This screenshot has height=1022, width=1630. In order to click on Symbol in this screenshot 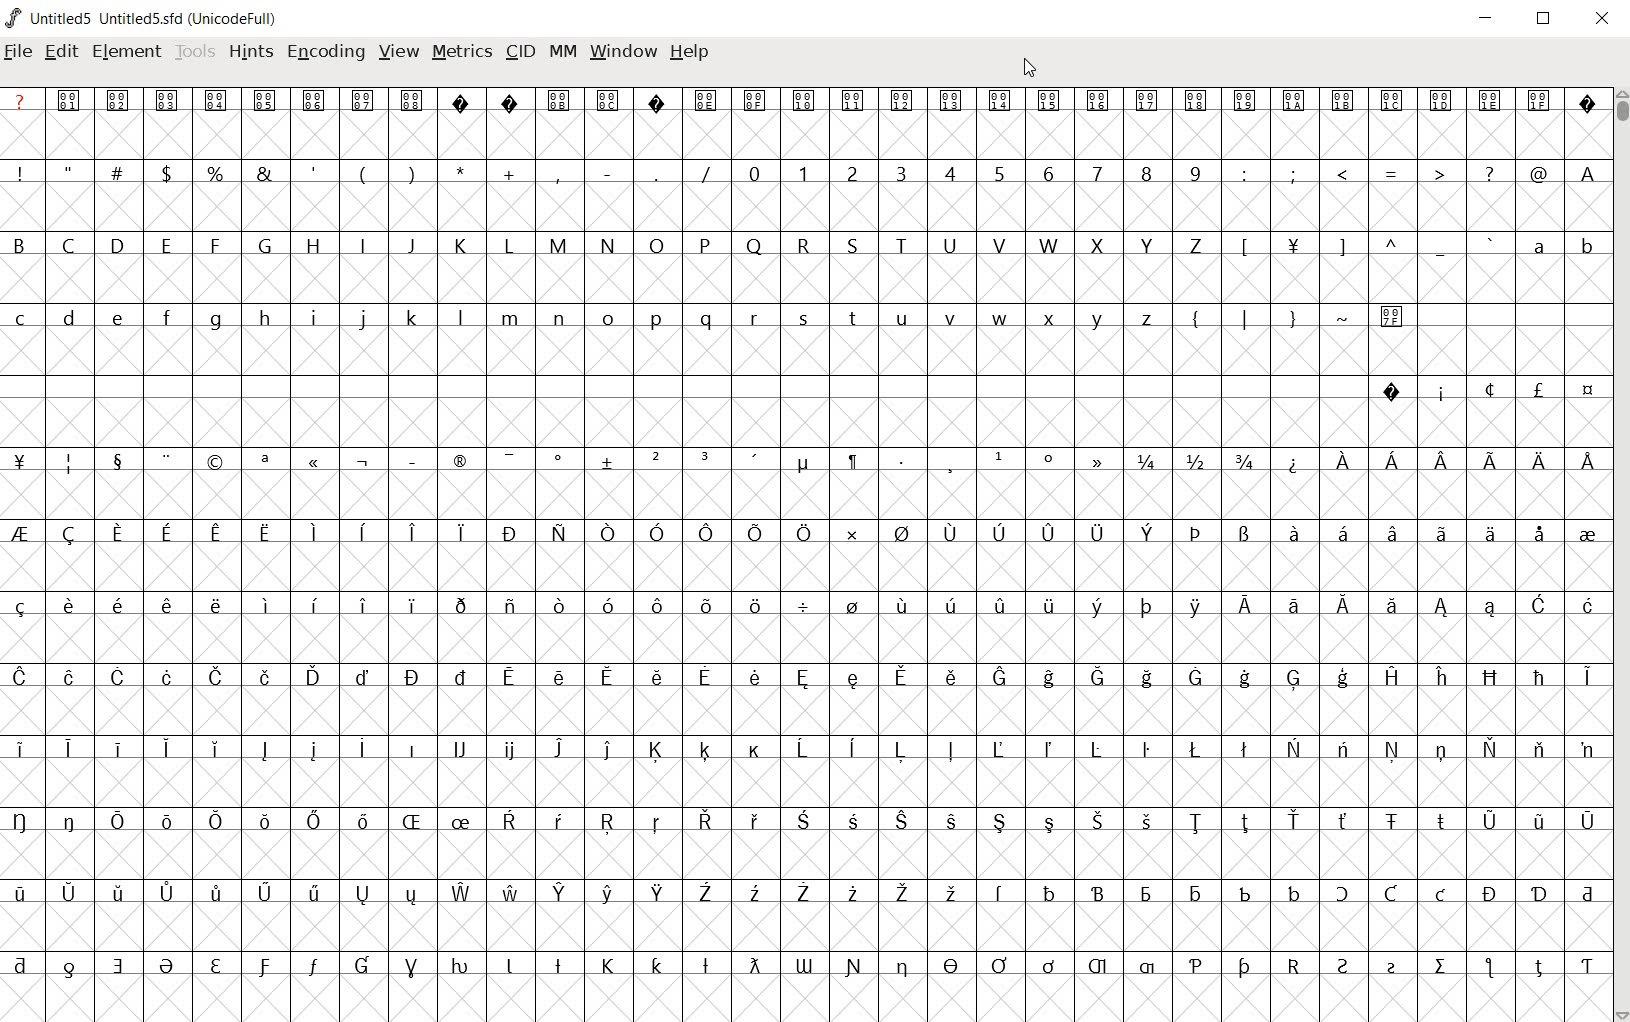, I will do `click(949, 533)`.